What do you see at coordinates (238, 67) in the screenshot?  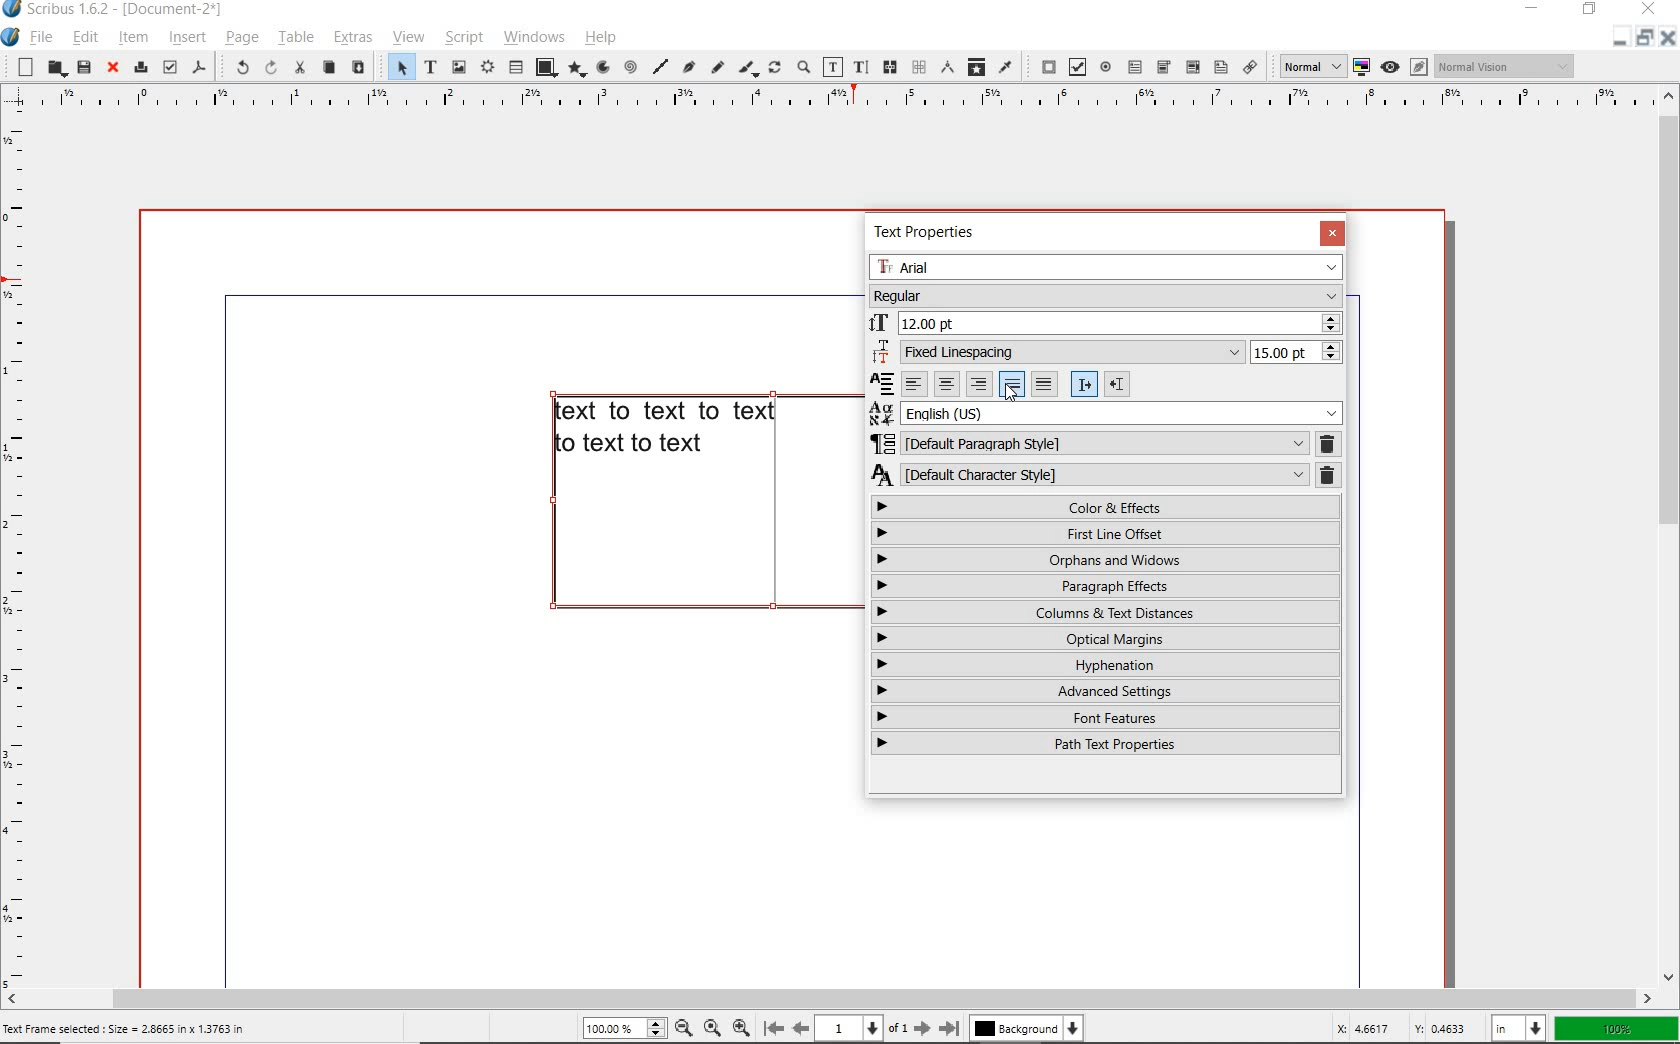 I see `undo` at bounding box center [238, 67].